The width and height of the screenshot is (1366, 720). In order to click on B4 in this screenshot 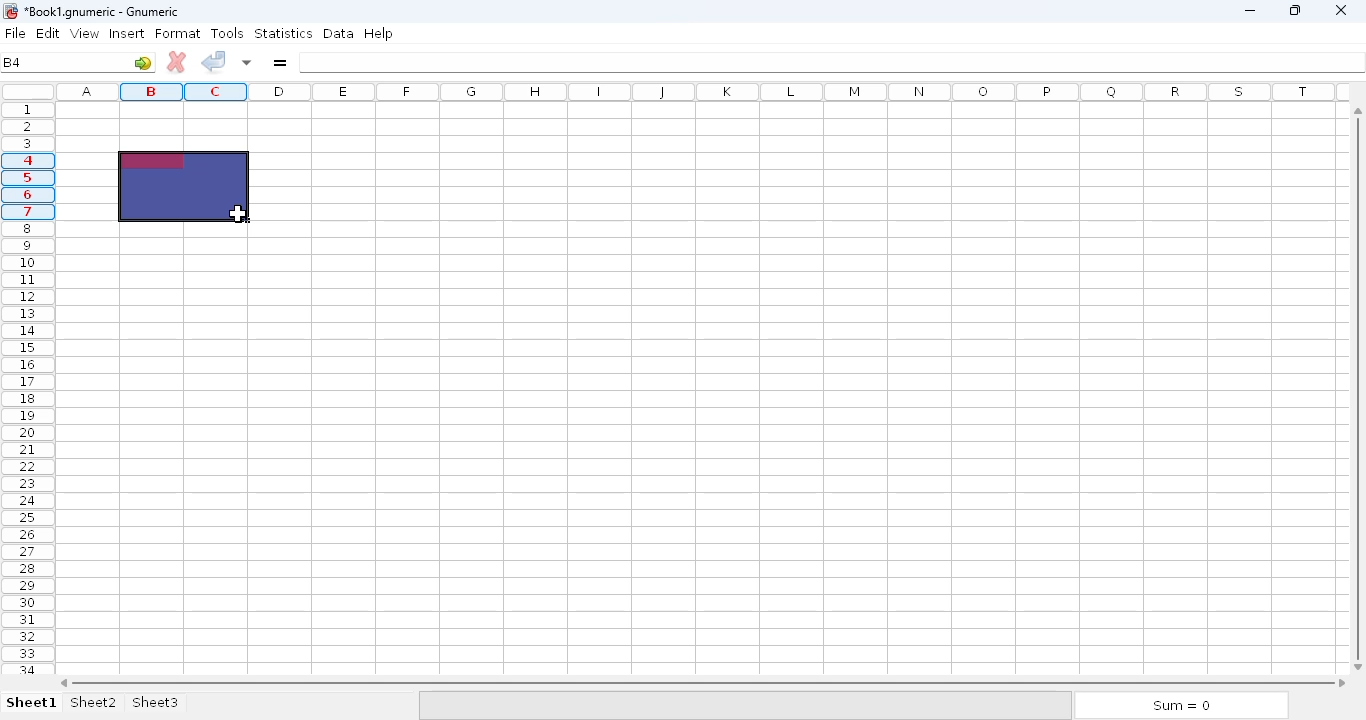, I will do `click(13, 62)`.